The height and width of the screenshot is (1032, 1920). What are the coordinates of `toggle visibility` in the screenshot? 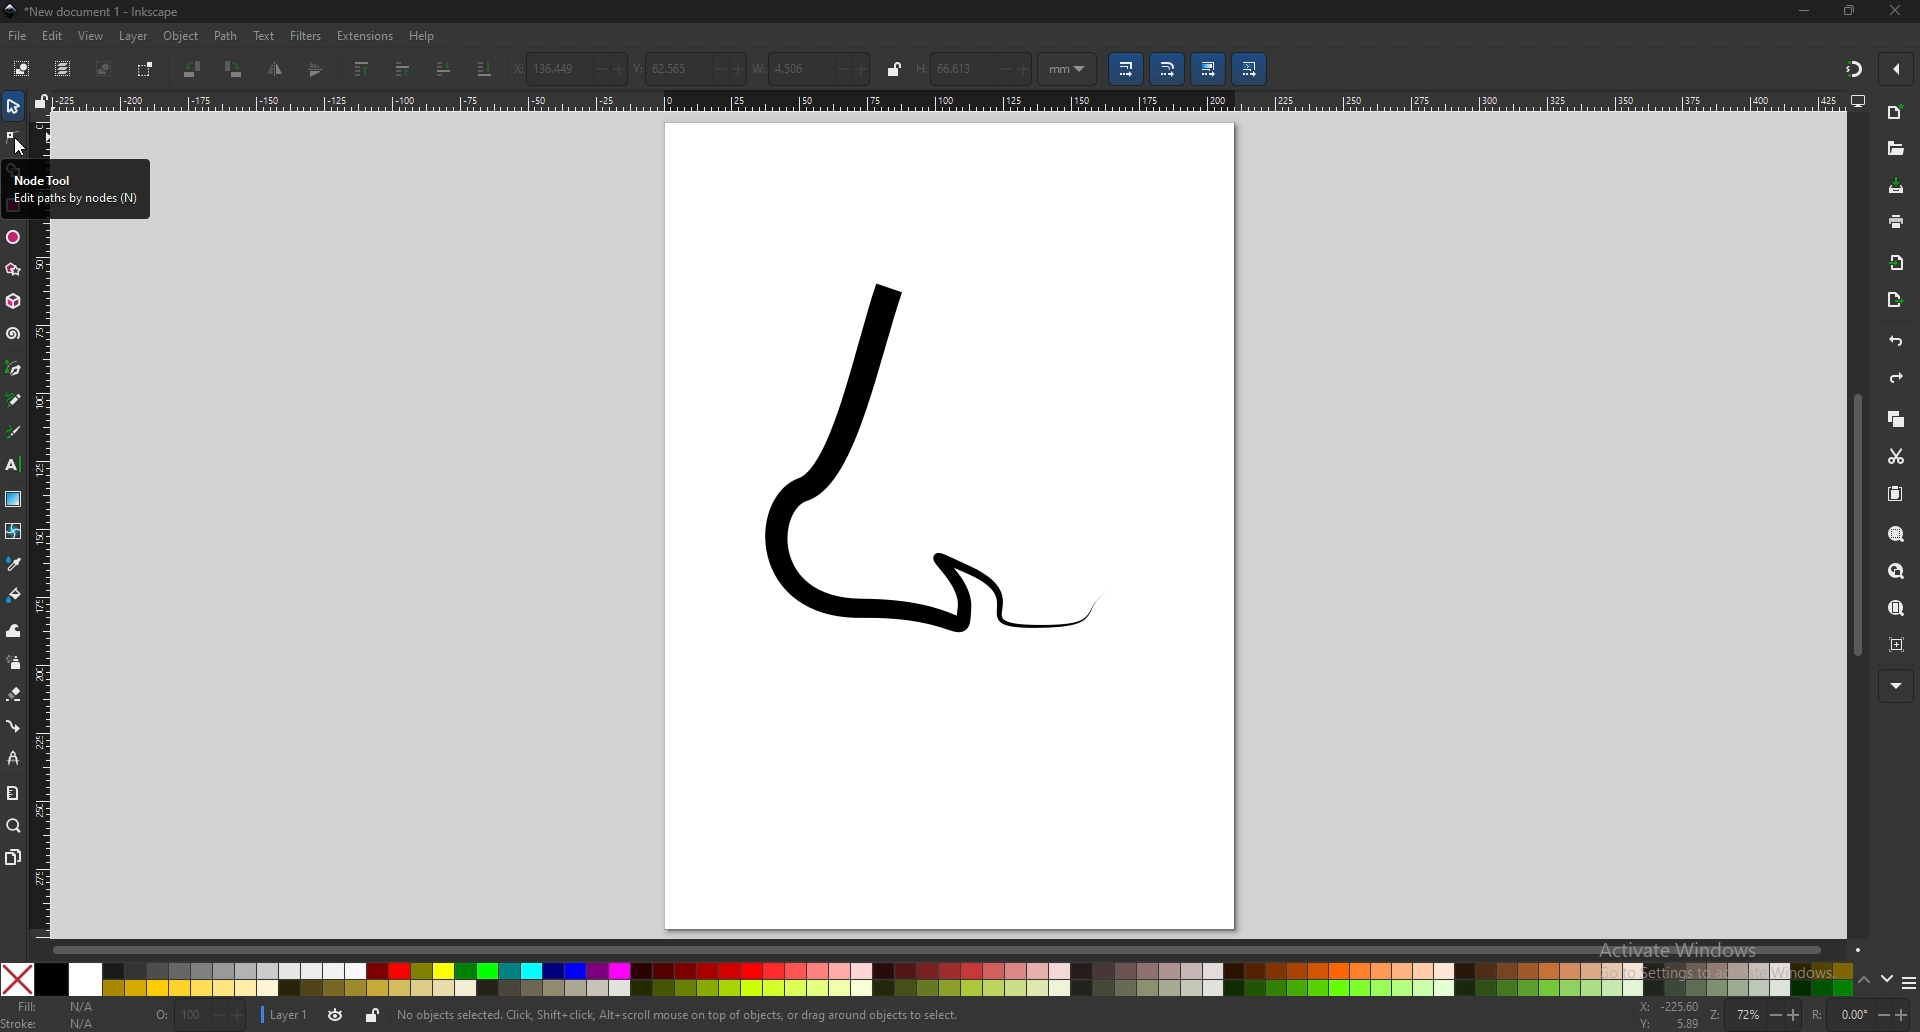 It's located at (334, 1015).